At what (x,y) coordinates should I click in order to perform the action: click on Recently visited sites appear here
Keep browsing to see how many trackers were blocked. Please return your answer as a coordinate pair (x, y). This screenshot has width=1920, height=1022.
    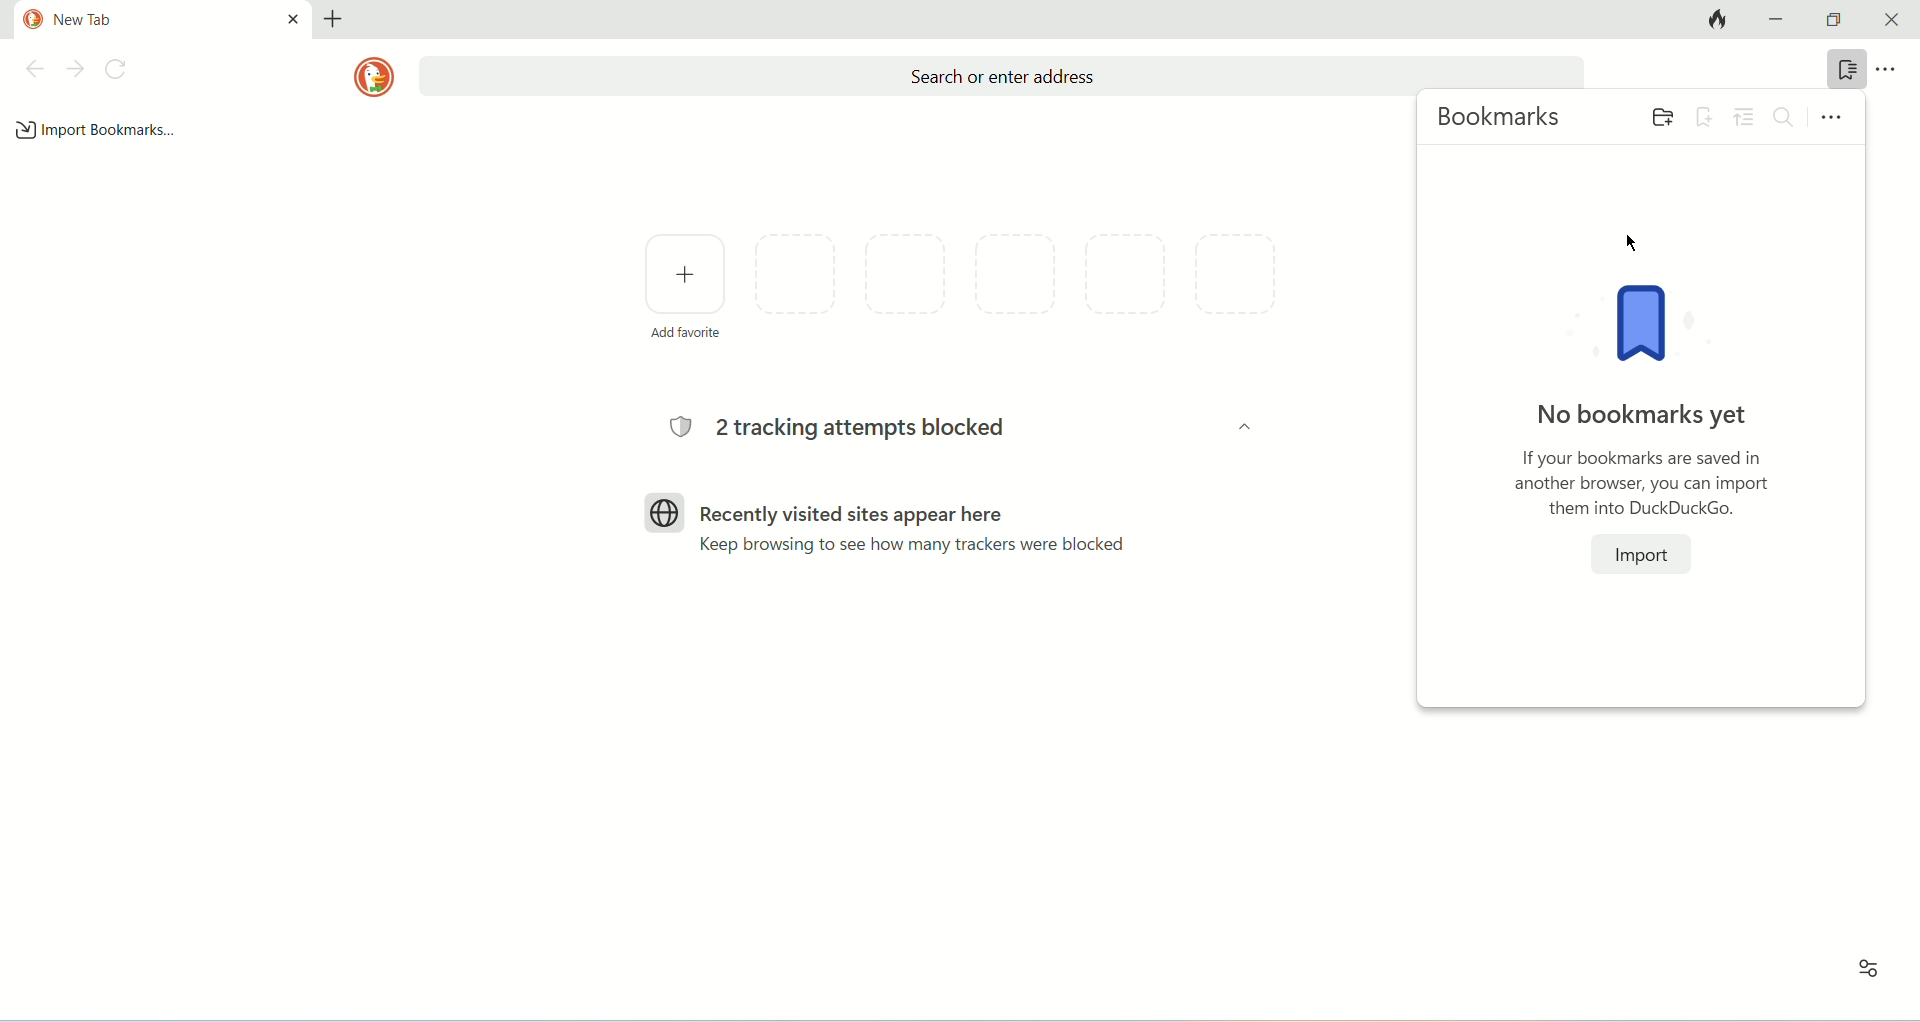
    Looking at the image, I should click on (921, 527).